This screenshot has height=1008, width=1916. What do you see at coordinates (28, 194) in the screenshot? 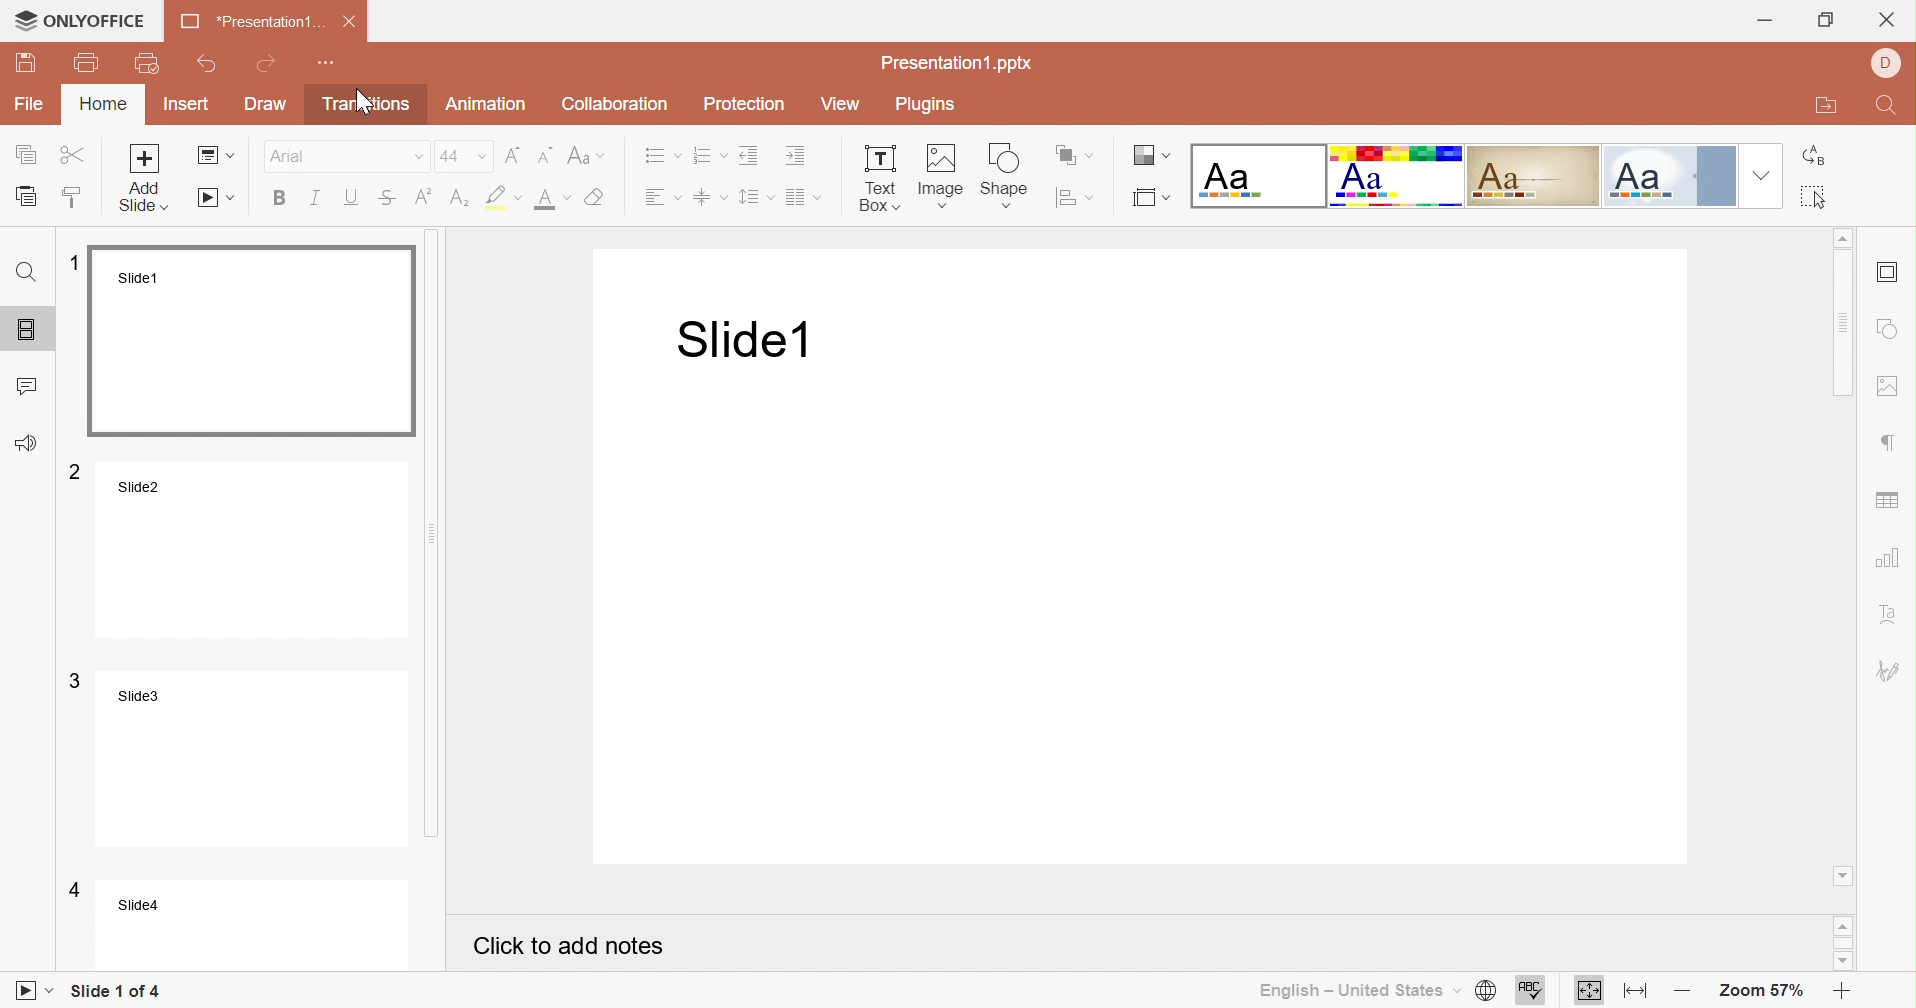
I see `Paste` at bounding box center [28, 194].